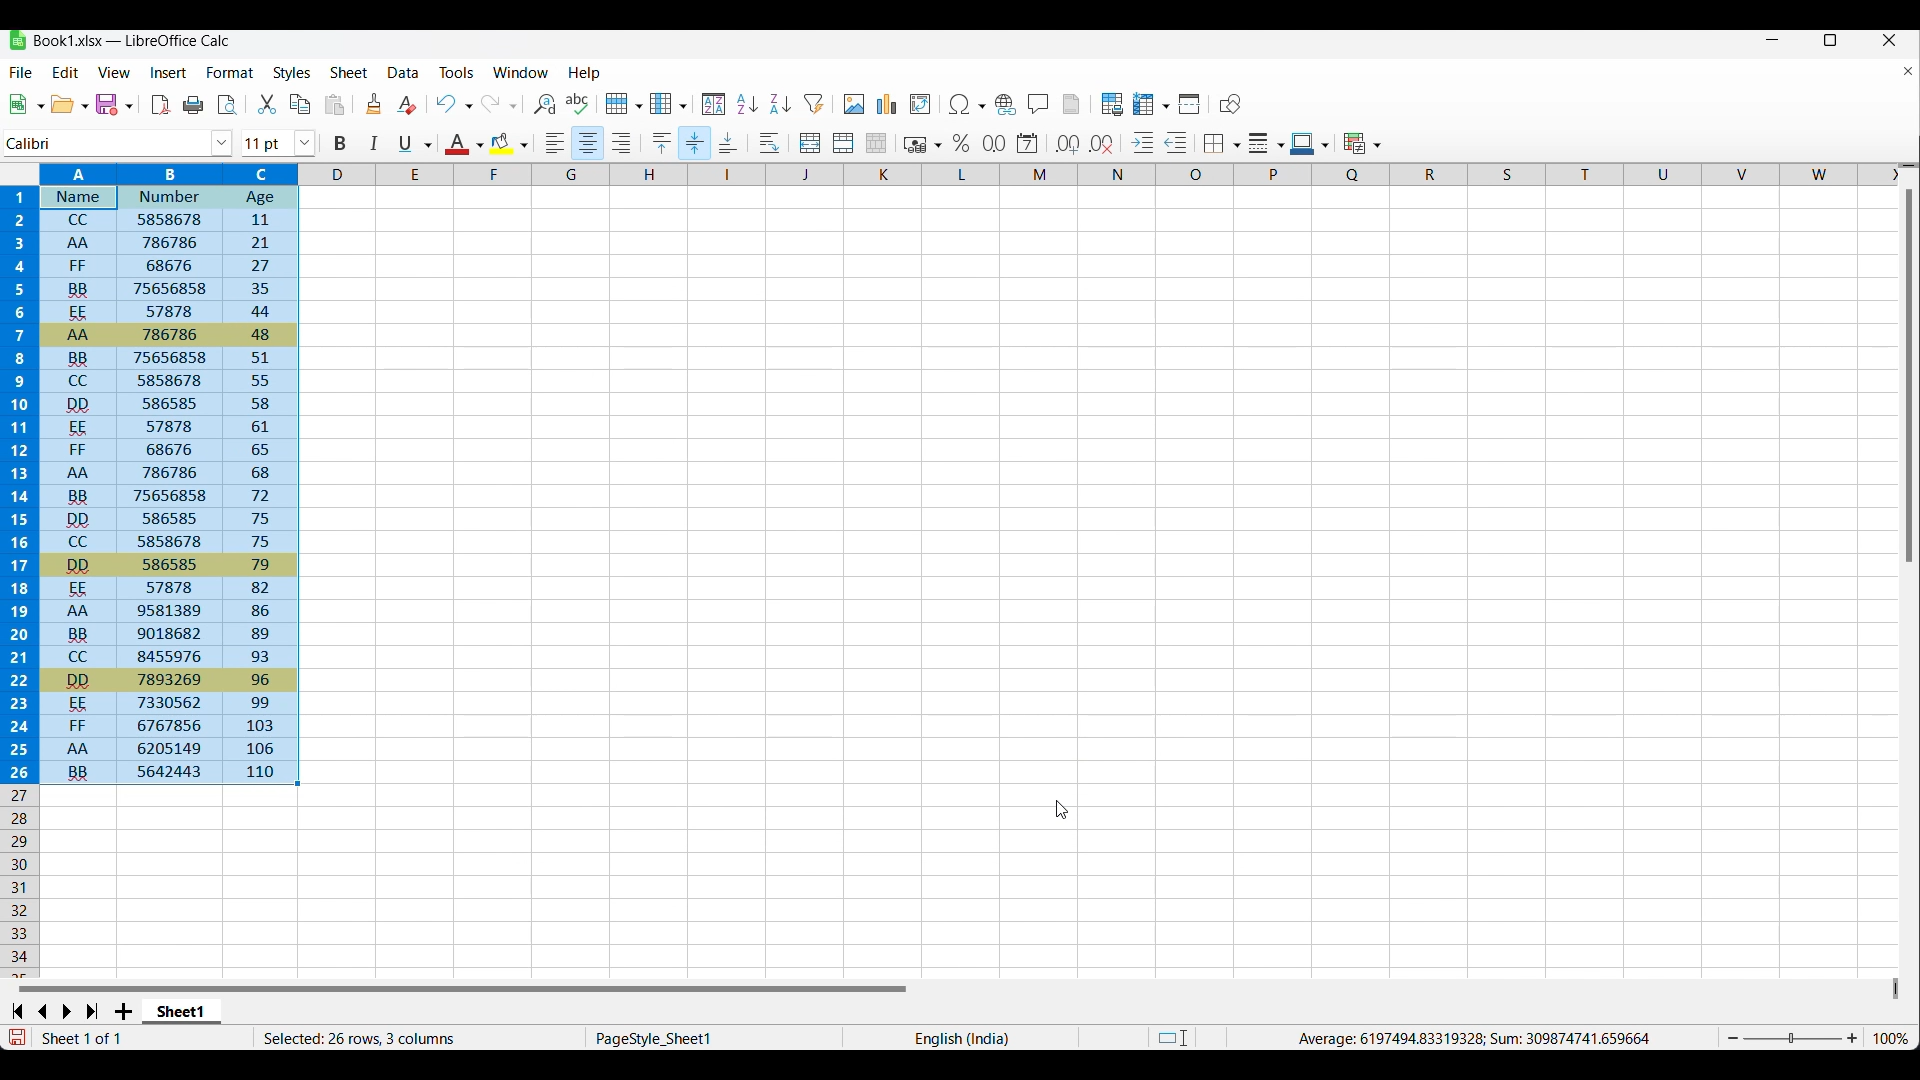  I want to click on Help menu, so click(585, 74).